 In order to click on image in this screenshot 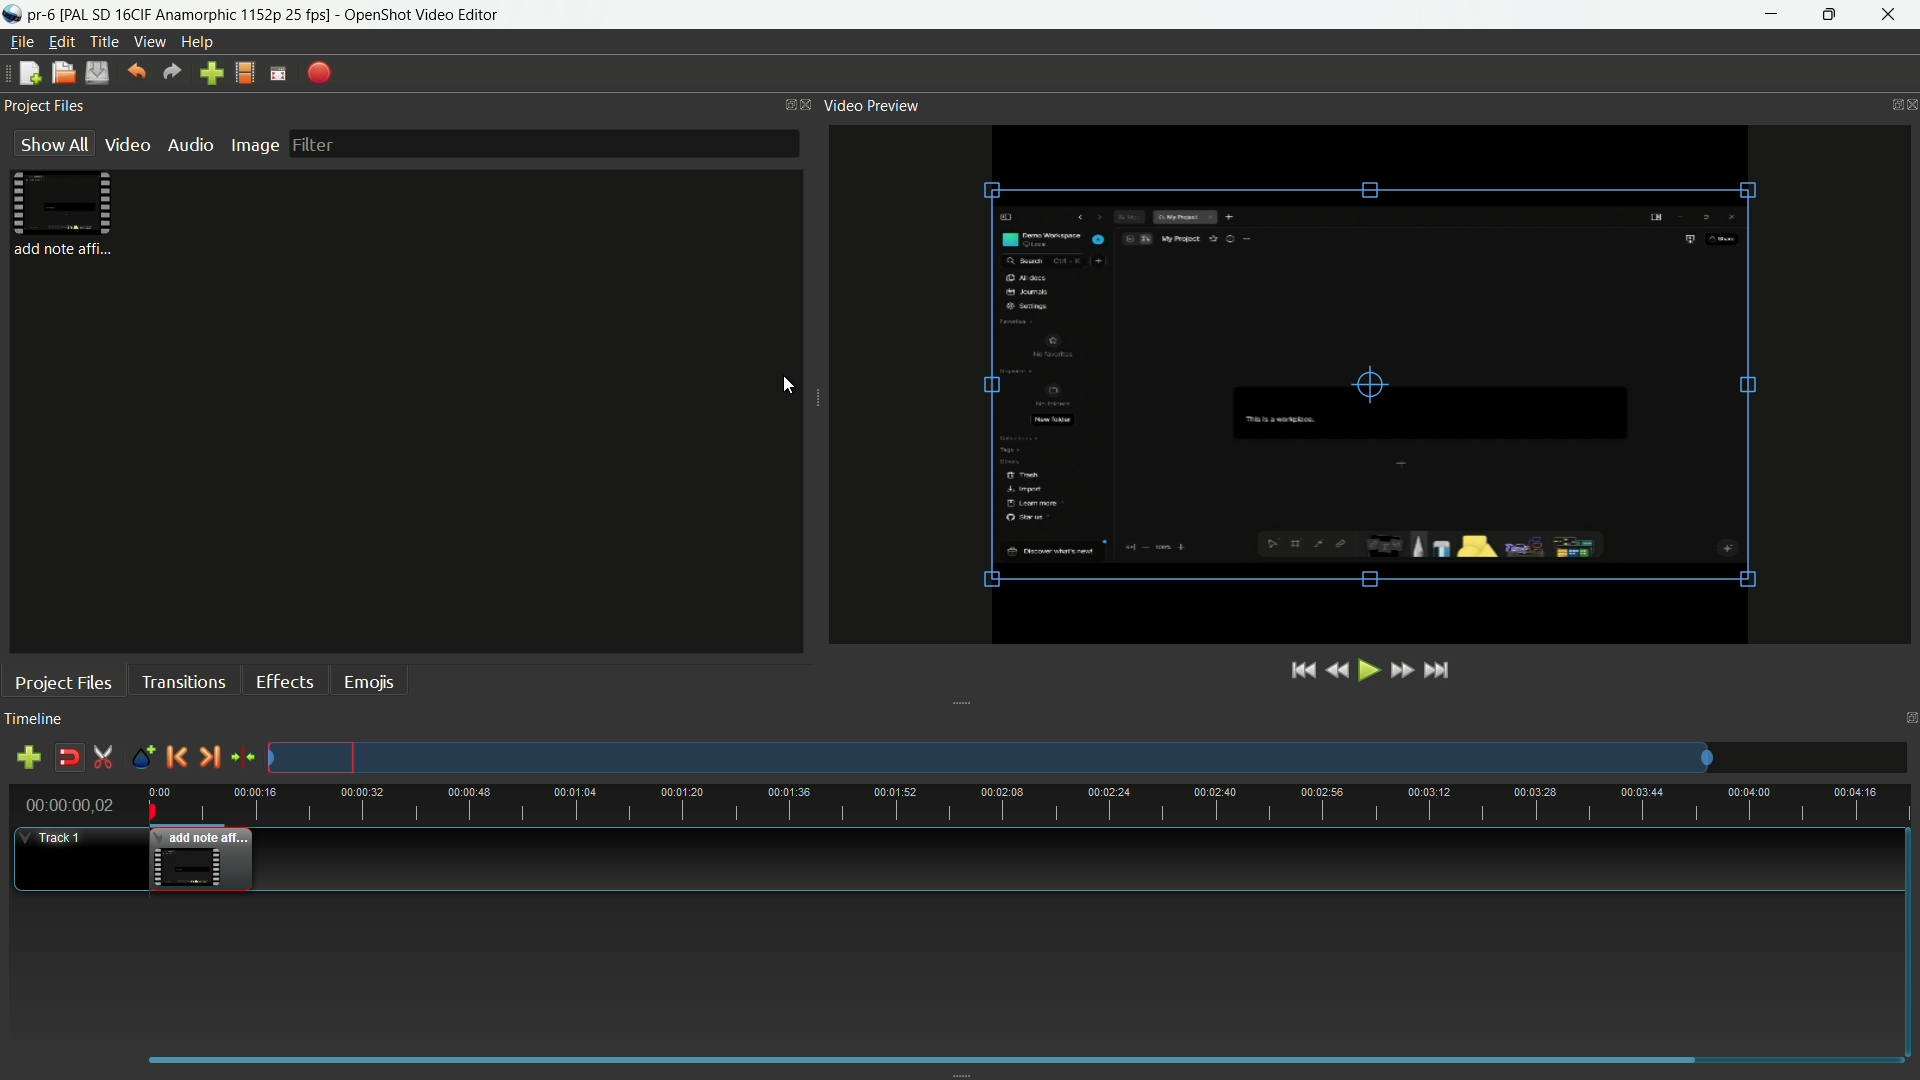, I will do `click(251, 144)`.